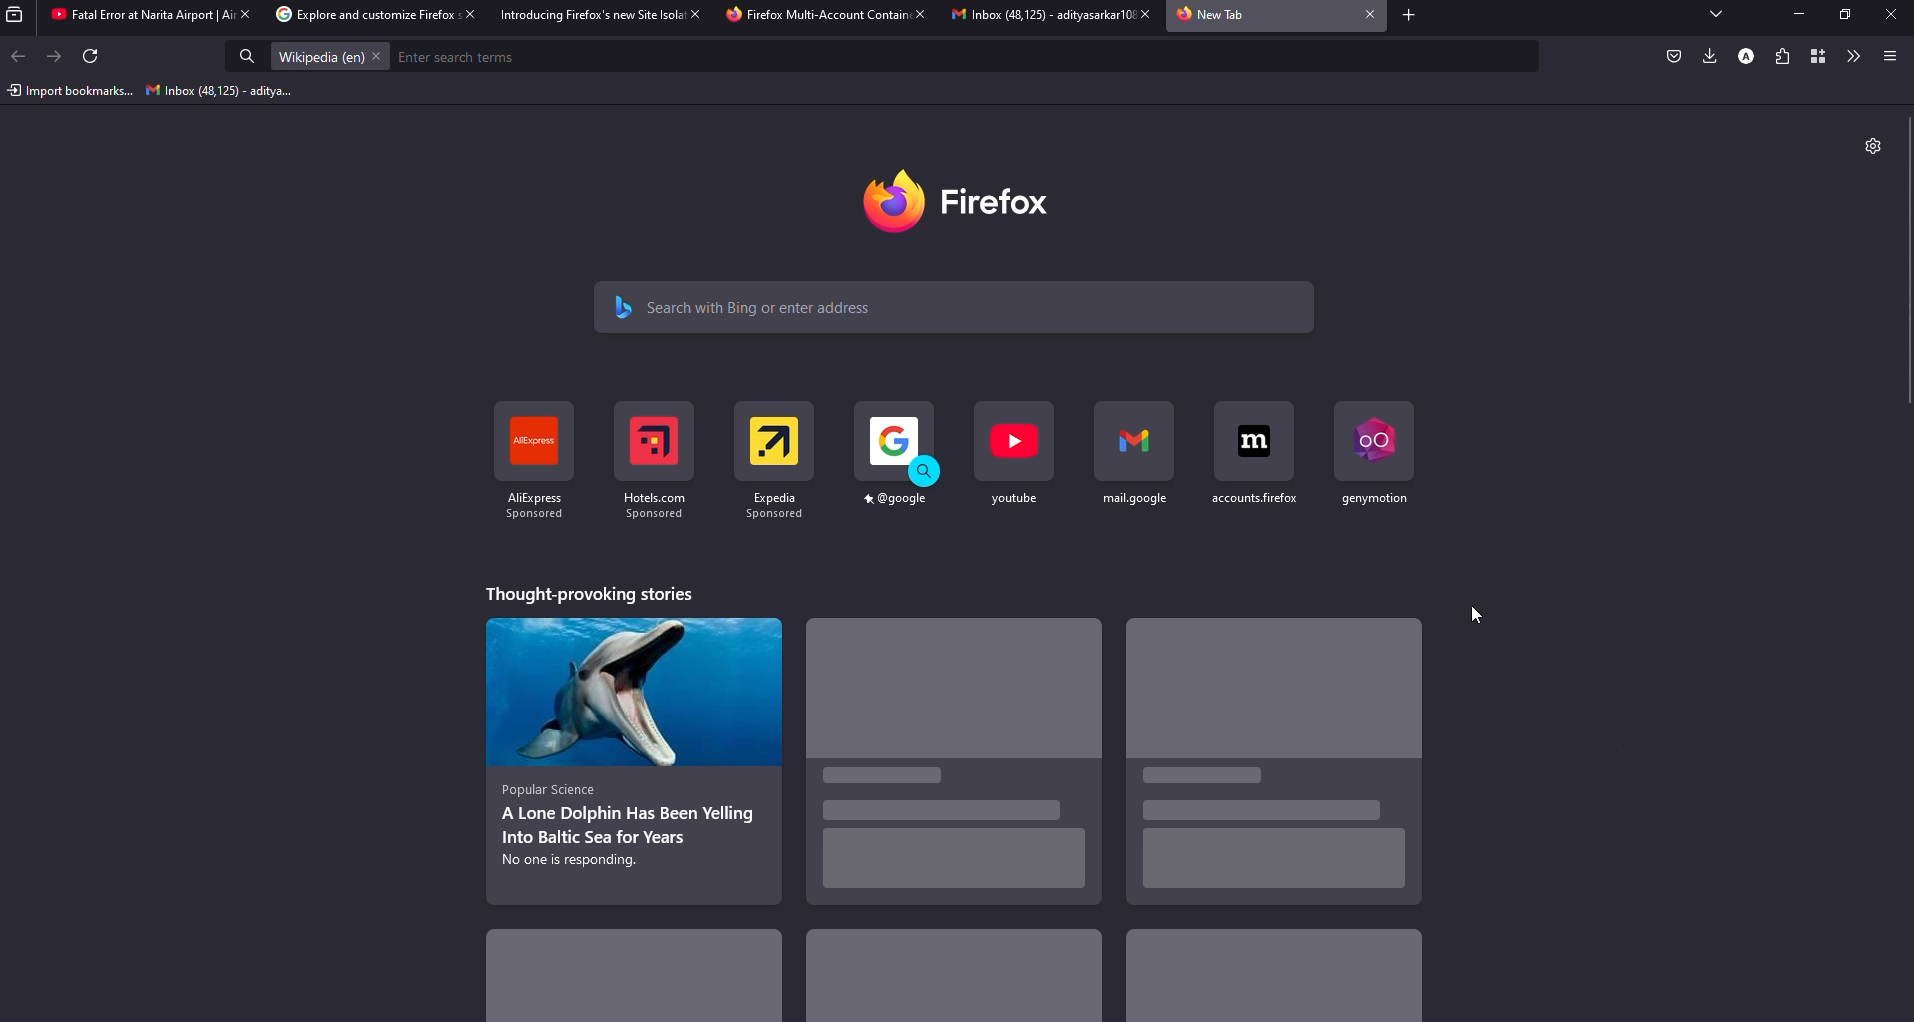  Describe the element at coordinates (815, 16) in the screenshot. I see `tab` at that location.